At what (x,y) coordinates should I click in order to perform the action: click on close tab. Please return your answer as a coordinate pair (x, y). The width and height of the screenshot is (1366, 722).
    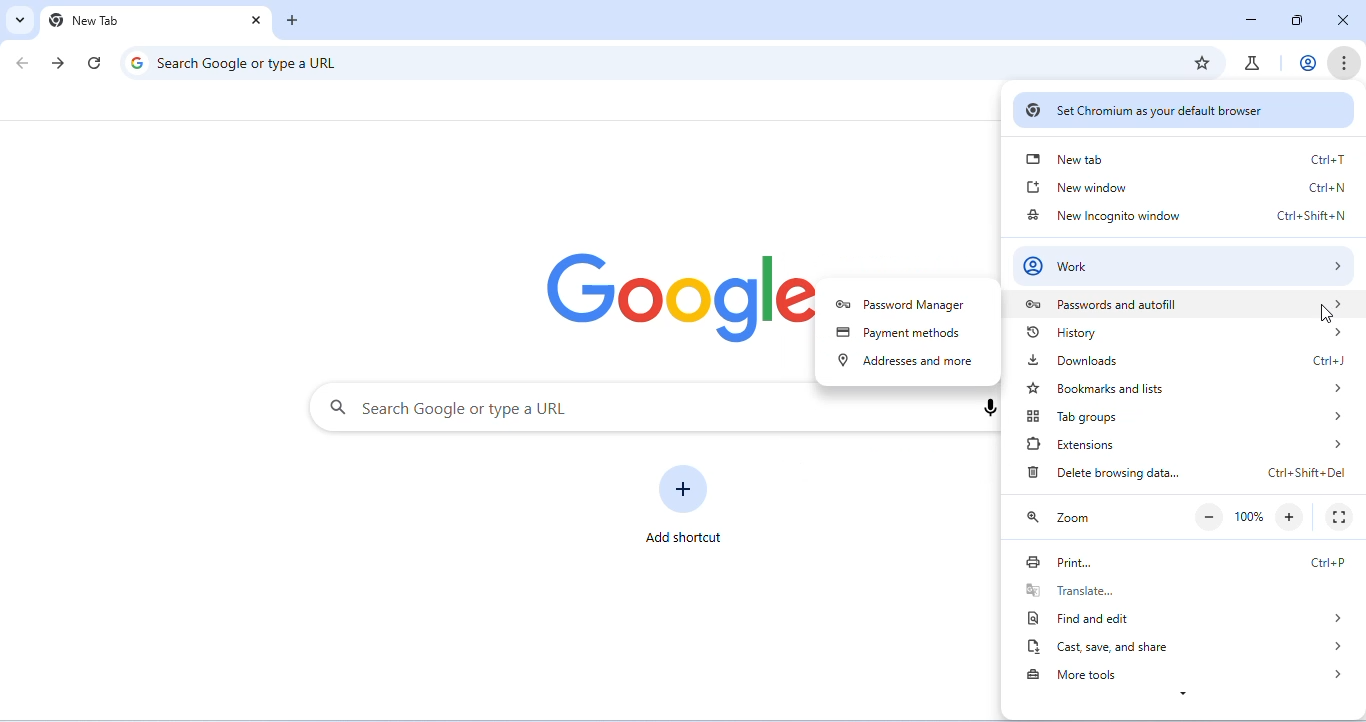
    Looking at the image, I should click on (254, 20).